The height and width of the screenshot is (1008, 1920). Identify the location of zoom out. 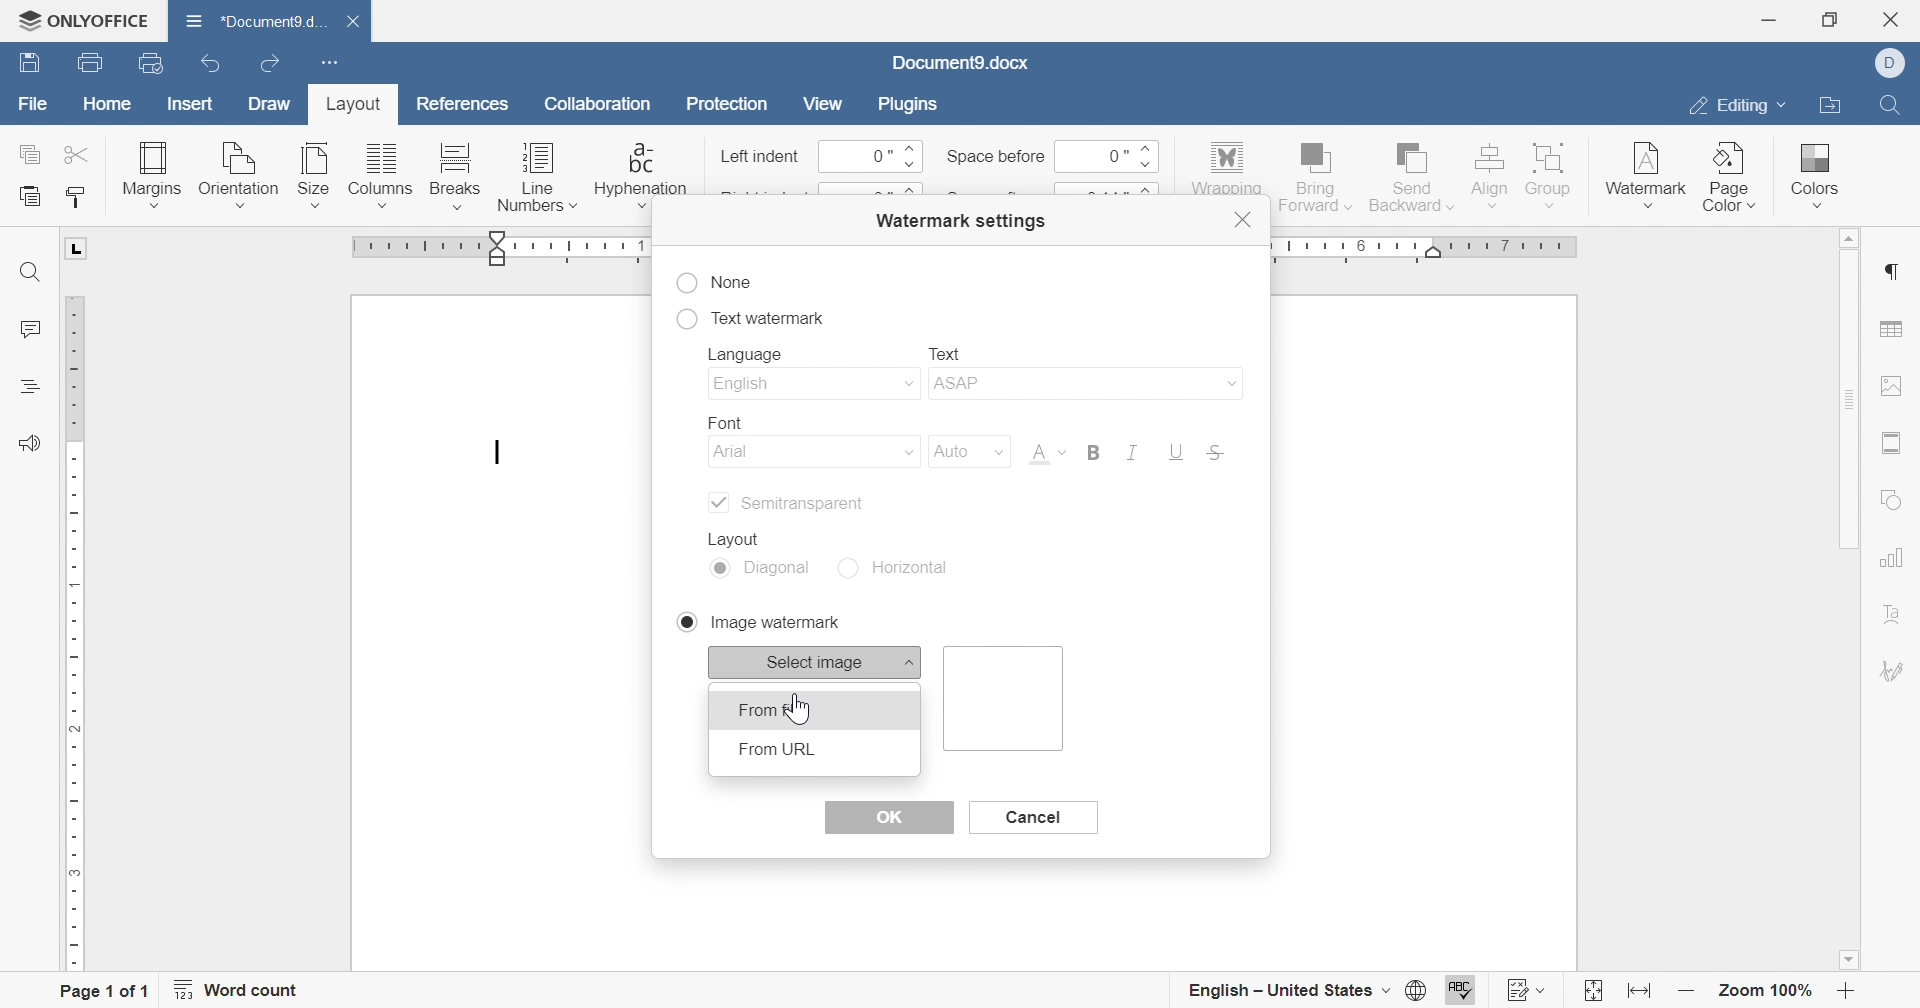
(1687, 992).